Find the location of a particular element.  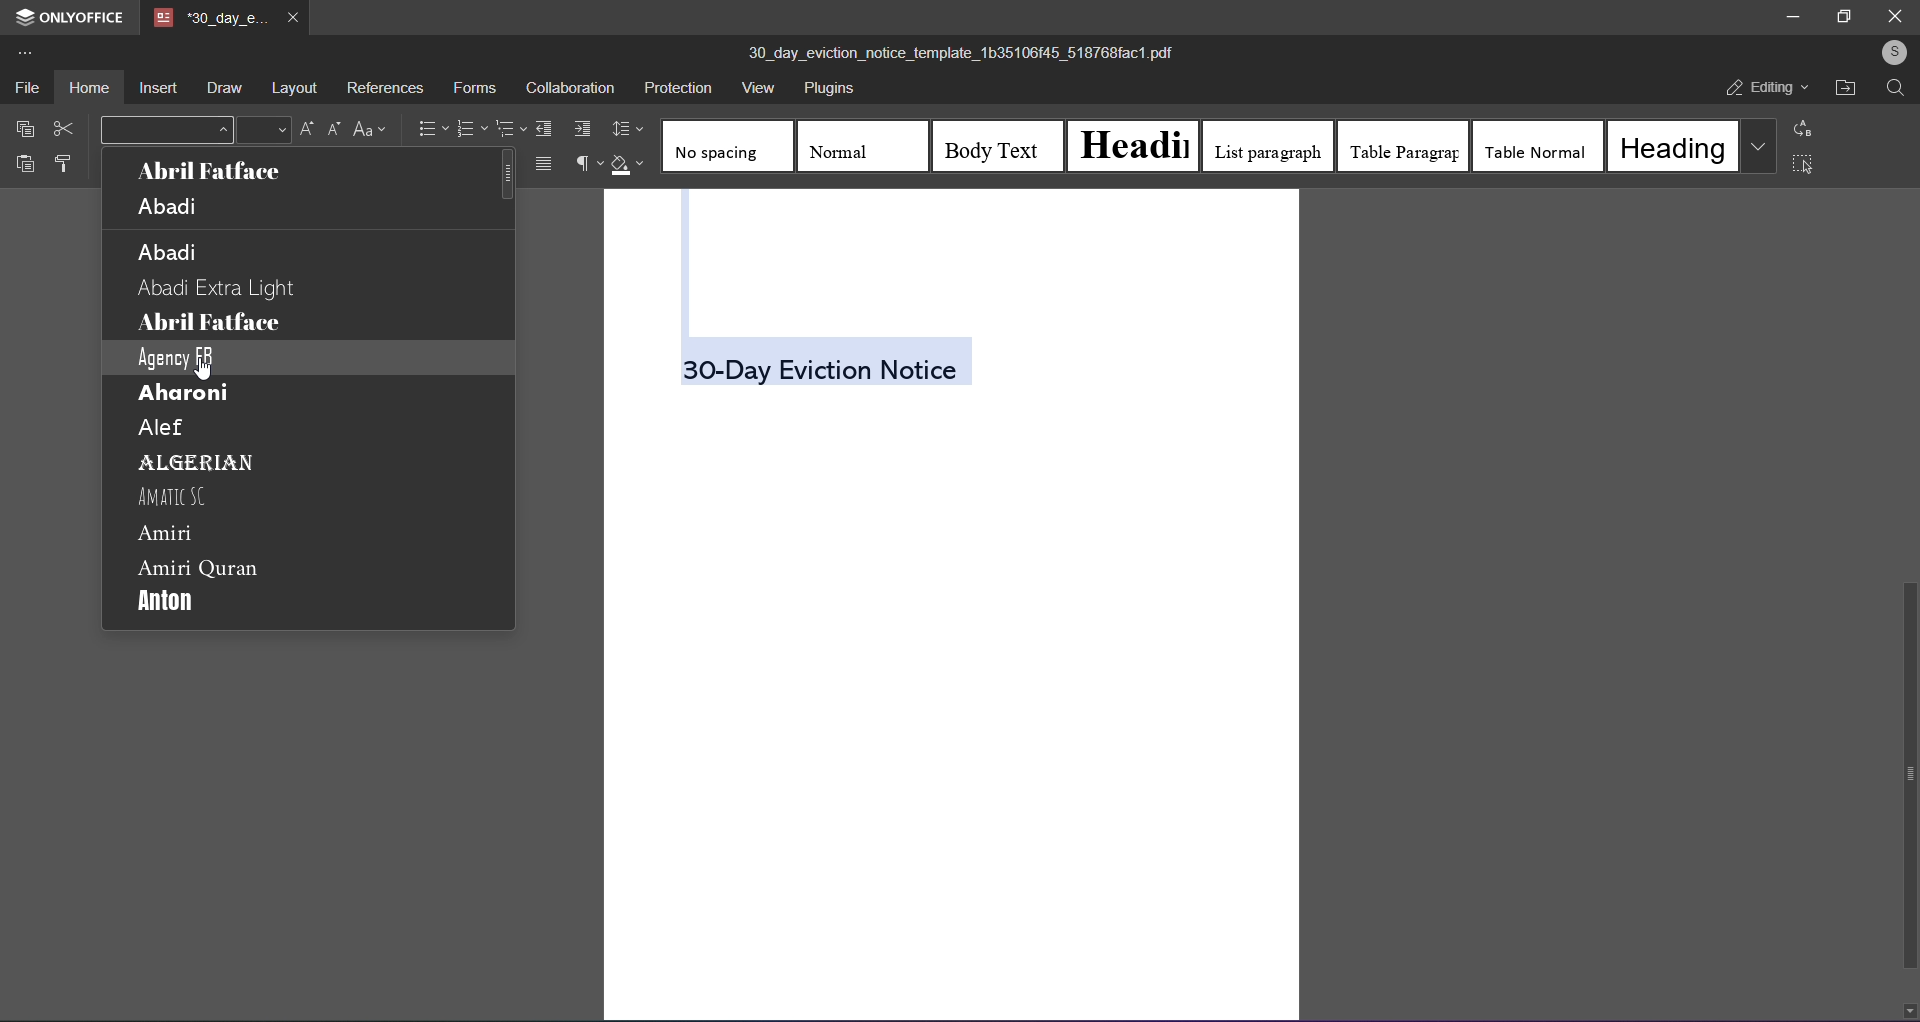

Main menu is located at coordinates (548, 160).